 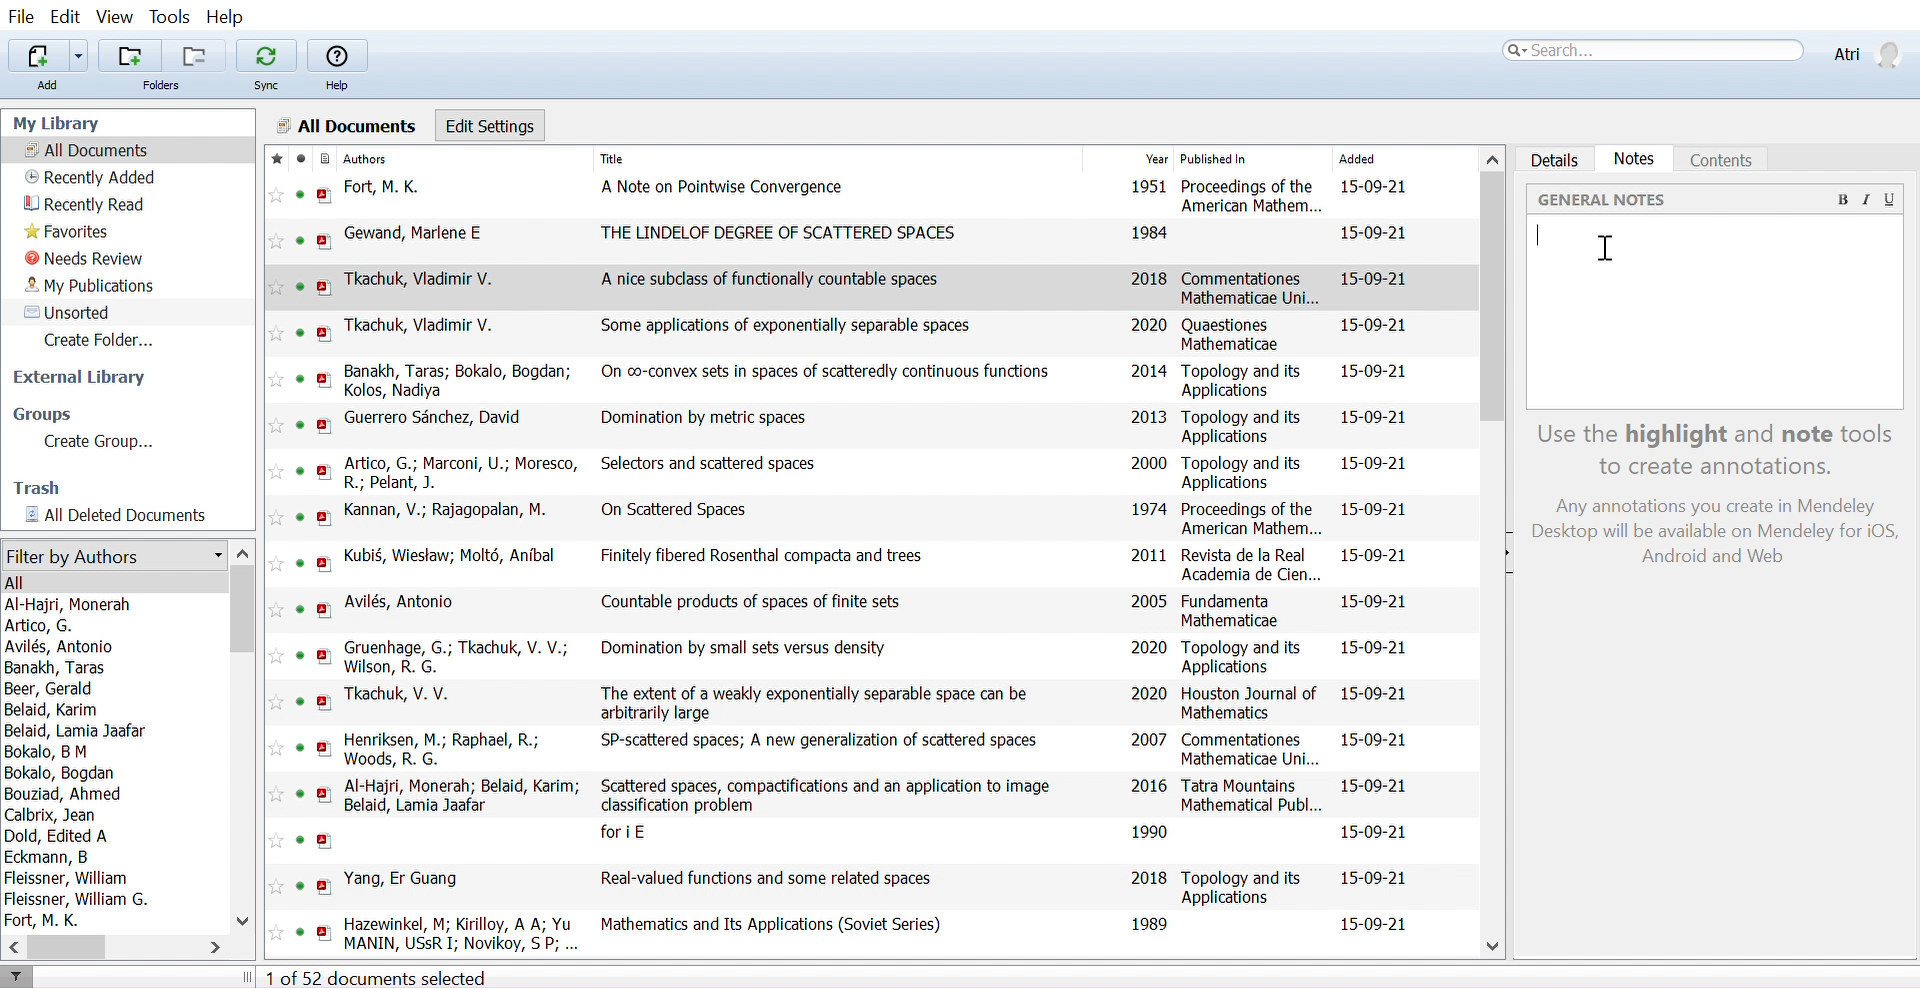 I want to click on 15-09-21, so click(x=1379, y=418).